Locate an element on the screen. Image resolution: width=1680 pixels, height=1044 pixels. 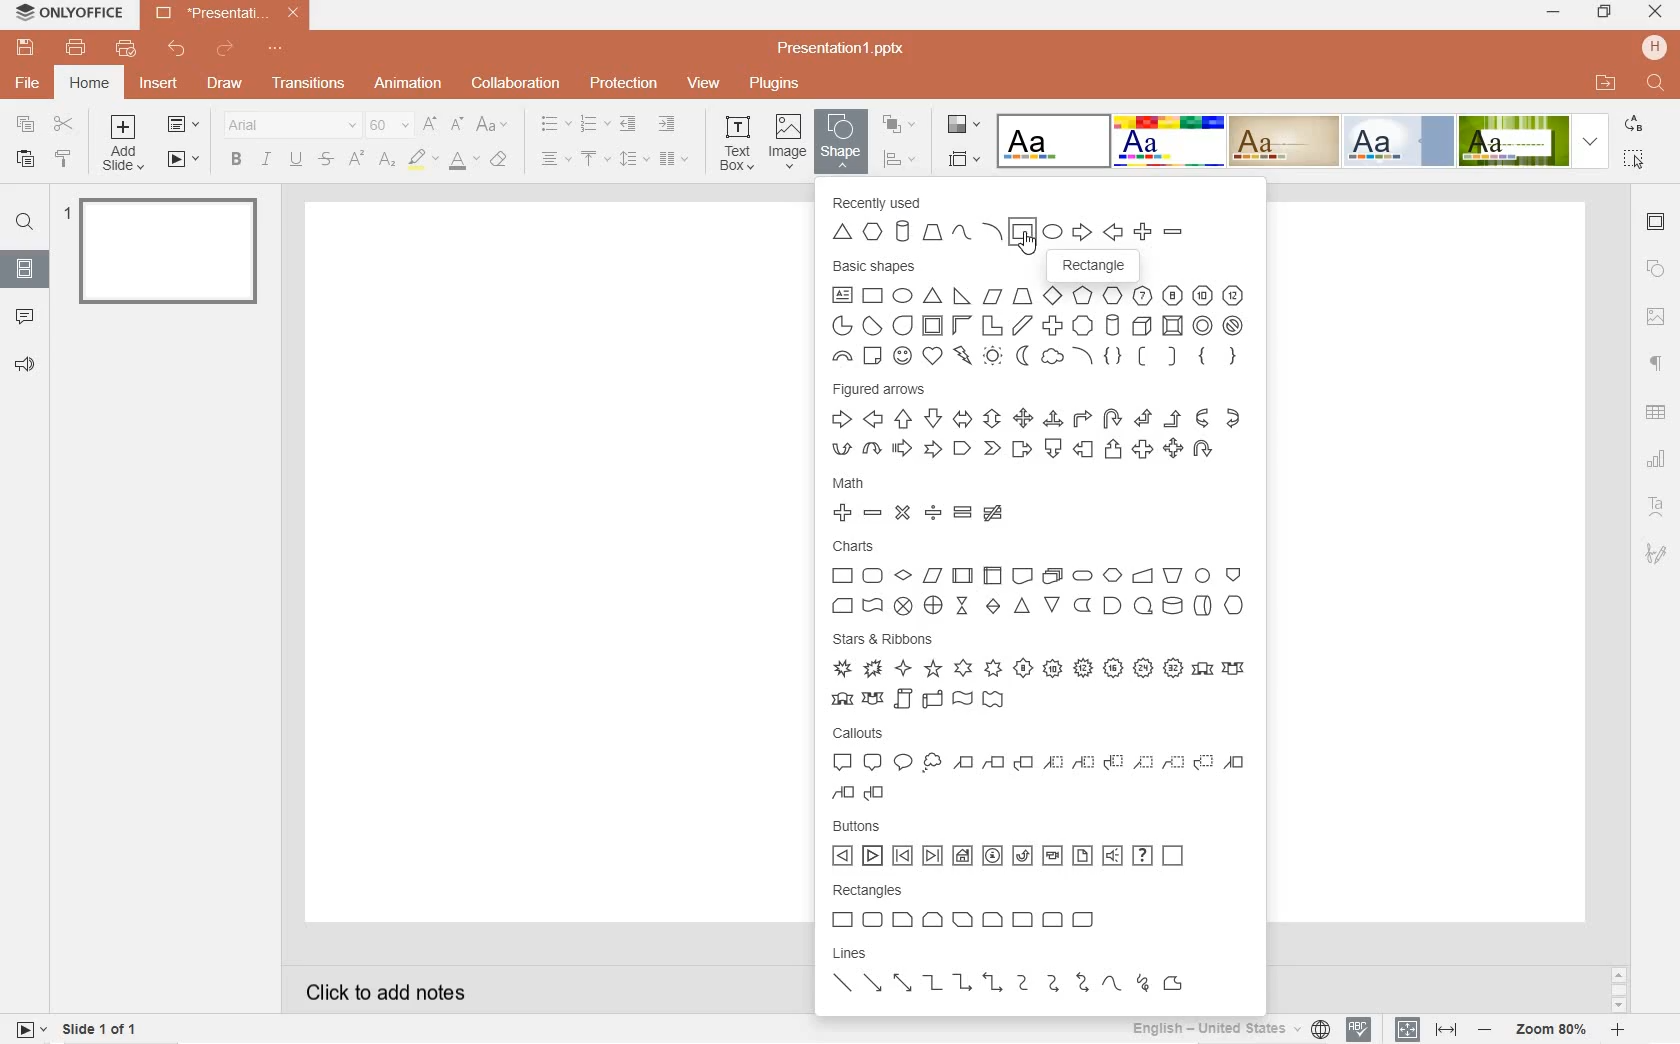
Cloud Callout is located at coordinates (930, 764).